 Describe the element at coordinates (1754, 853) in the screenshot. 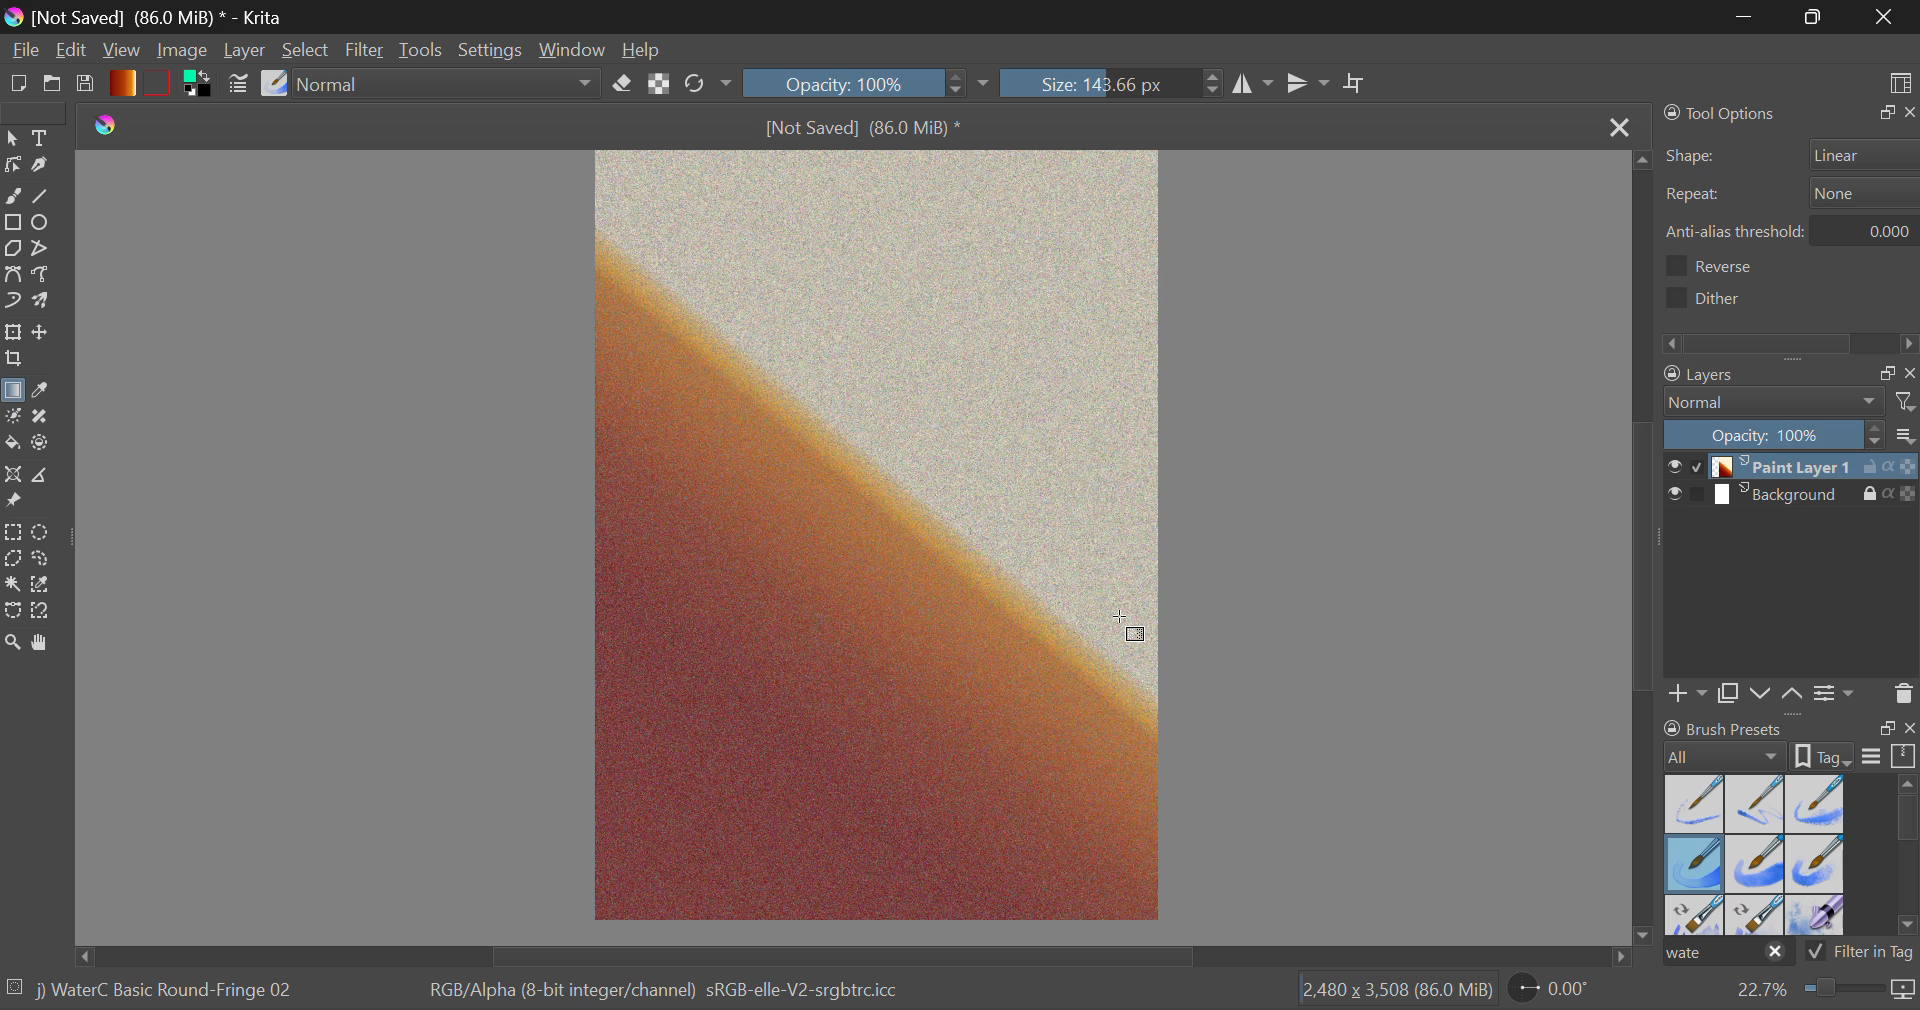

I see `Brush Presets Menu` at that location.